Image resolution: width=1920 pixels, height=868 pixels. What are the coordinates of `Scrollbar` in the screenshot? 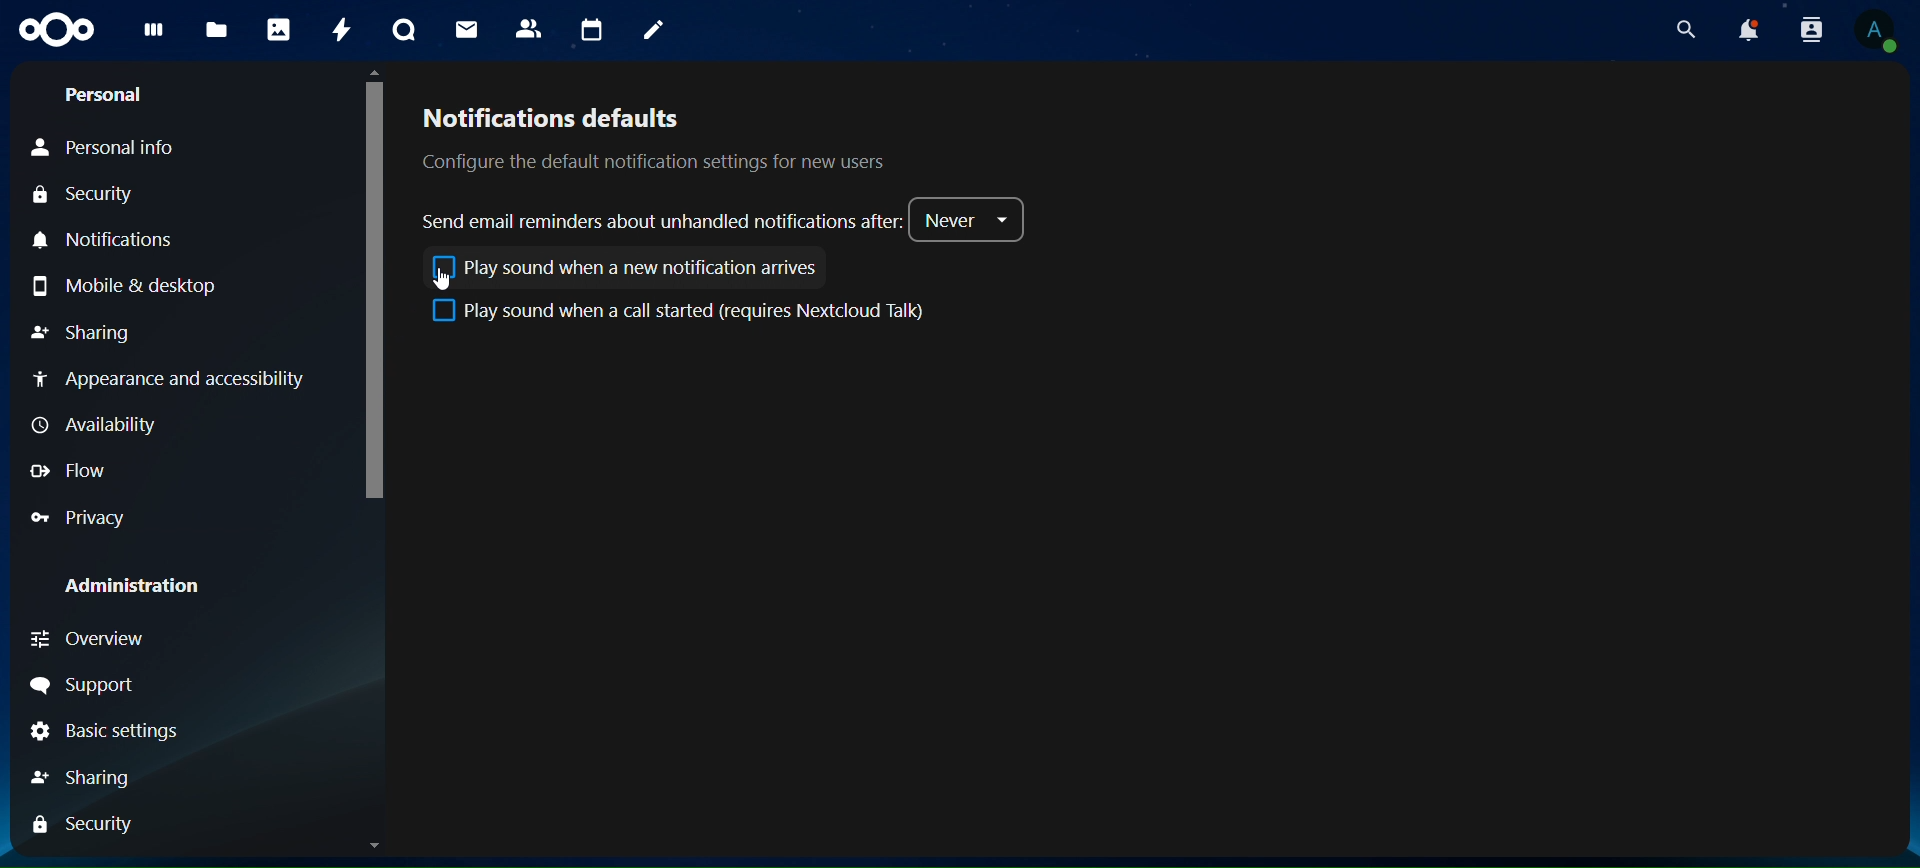 It's located at (1896, 461).